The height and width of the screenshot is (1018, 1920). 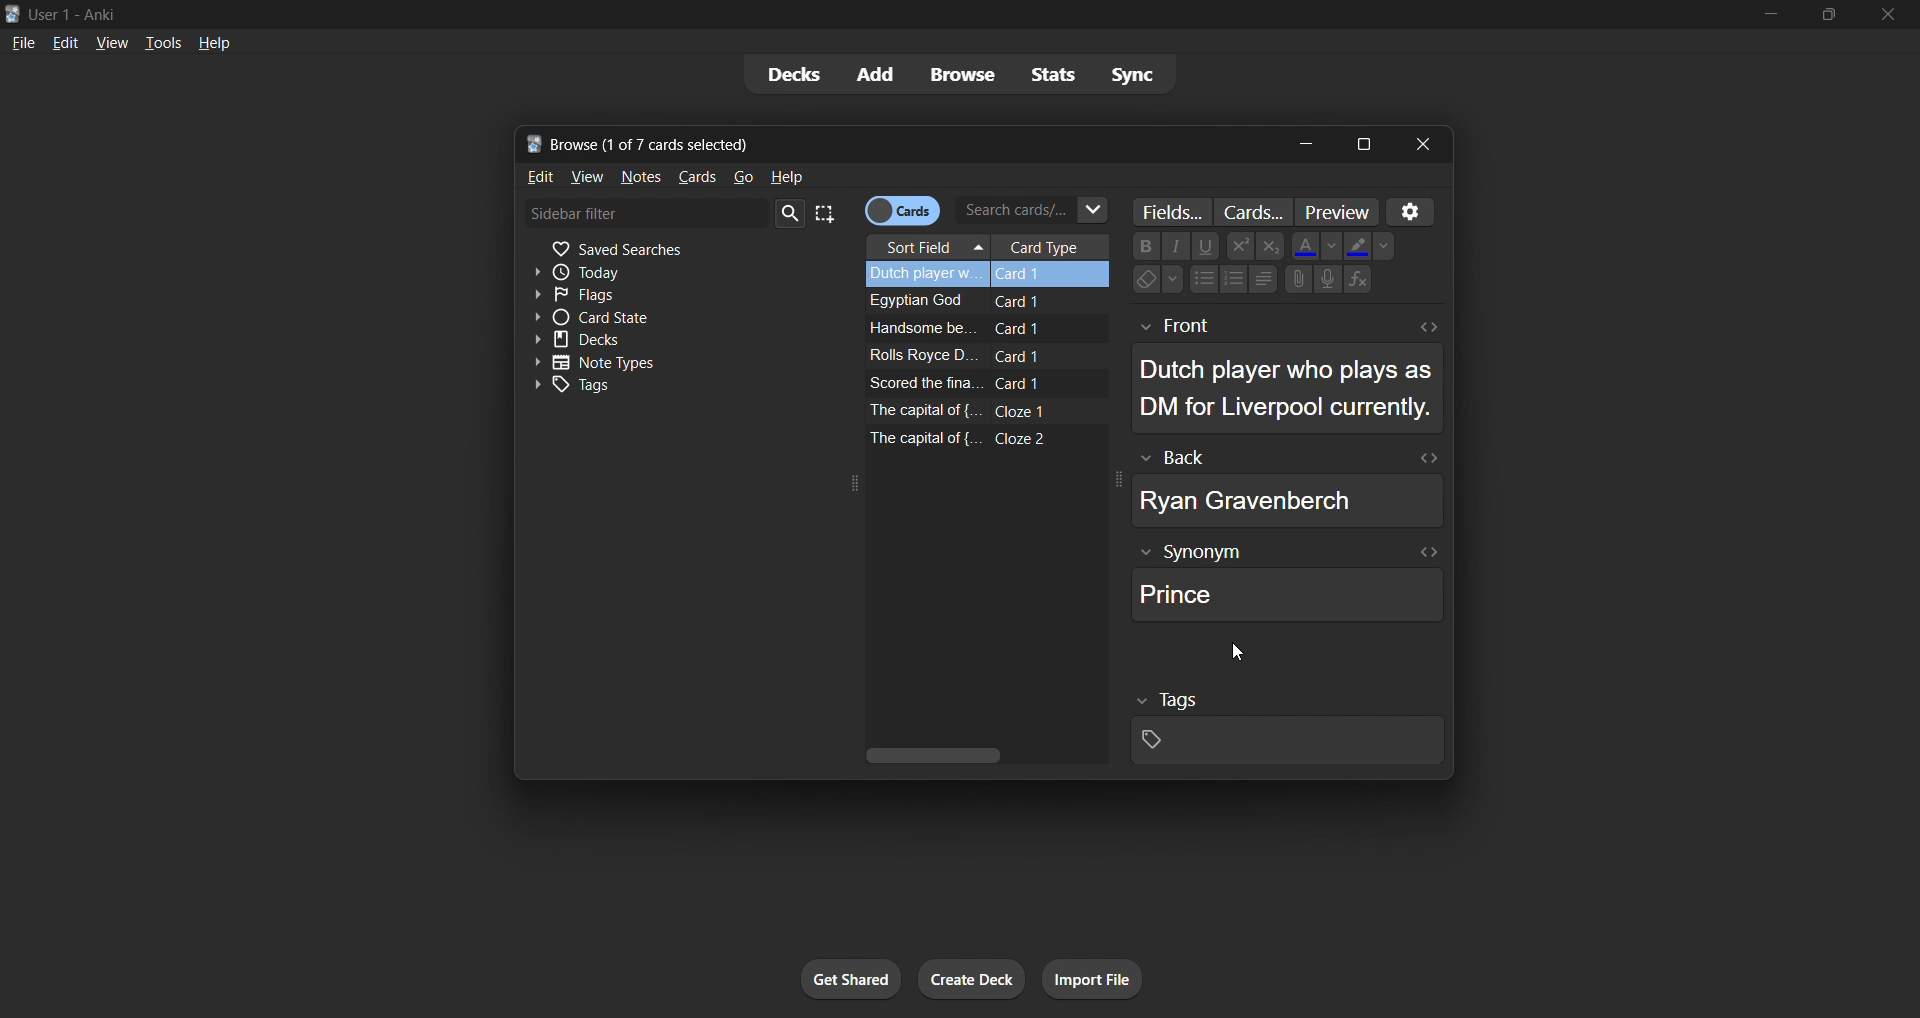 I want to click on Attachments, so click(x=1295, y=283).